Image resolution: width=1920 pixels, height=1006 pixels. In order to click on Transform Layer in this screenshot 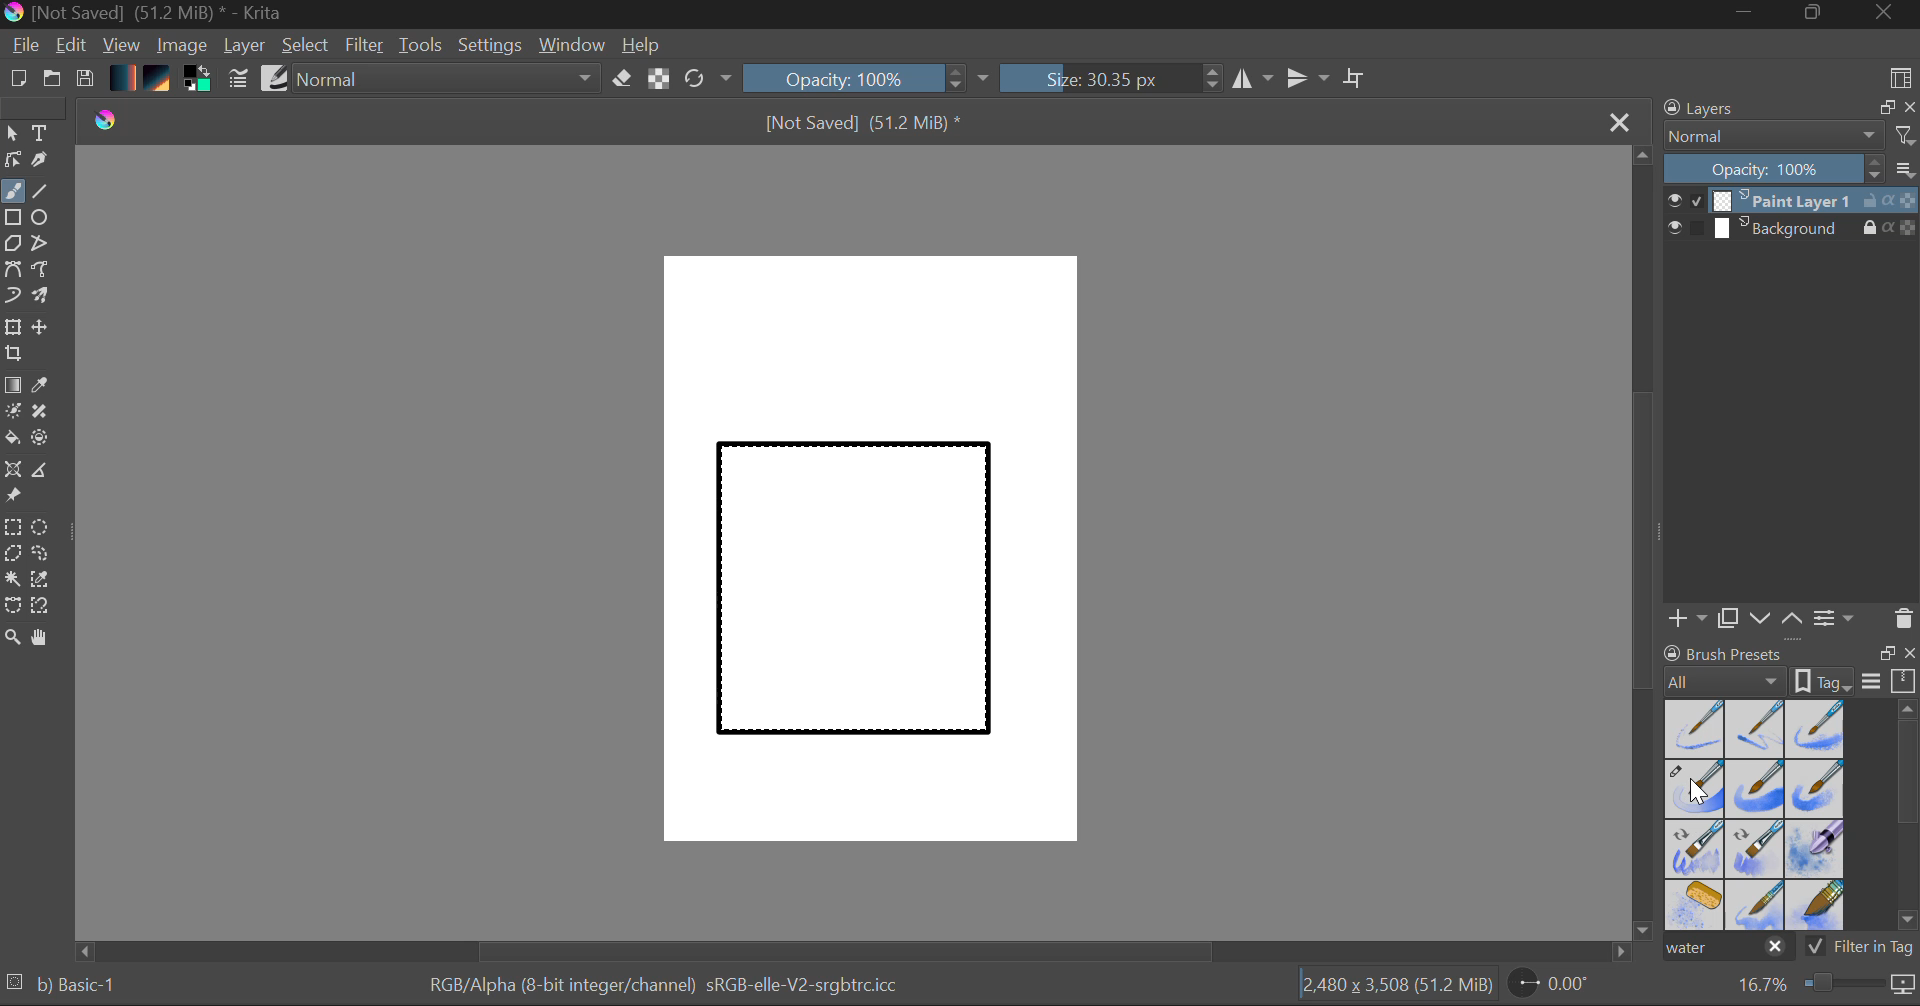, I will do `click(12, 325)`.